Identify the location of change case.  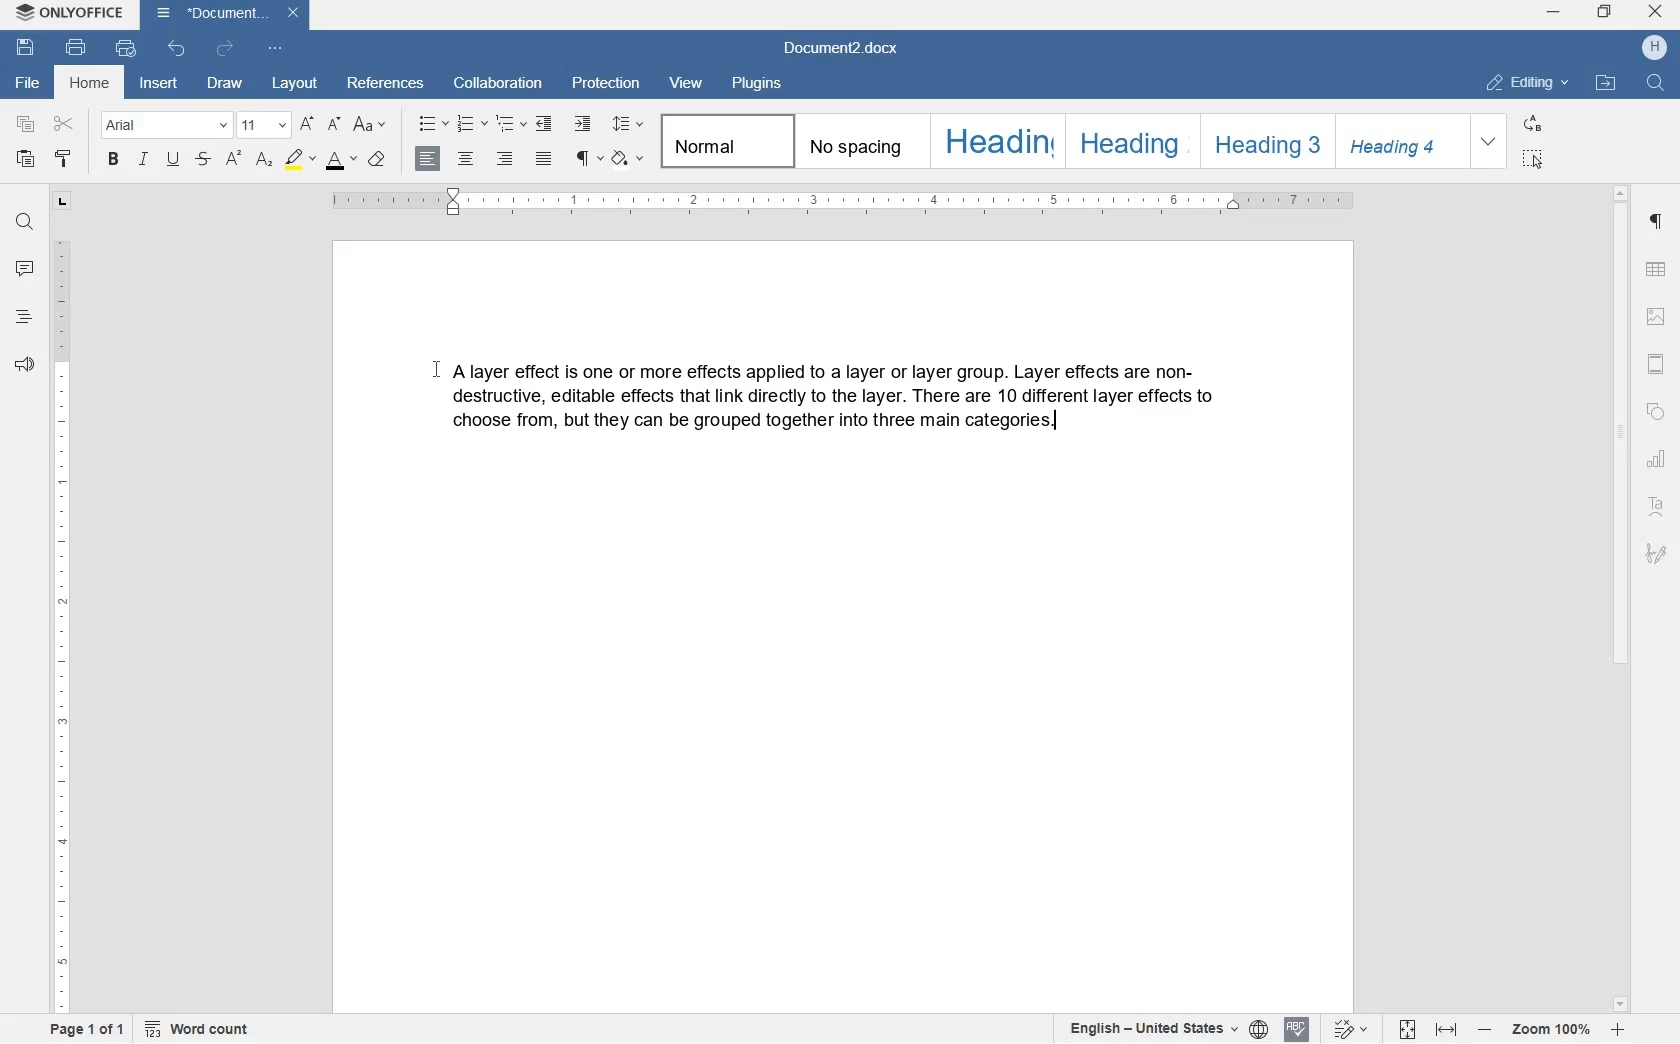
(371, 125).